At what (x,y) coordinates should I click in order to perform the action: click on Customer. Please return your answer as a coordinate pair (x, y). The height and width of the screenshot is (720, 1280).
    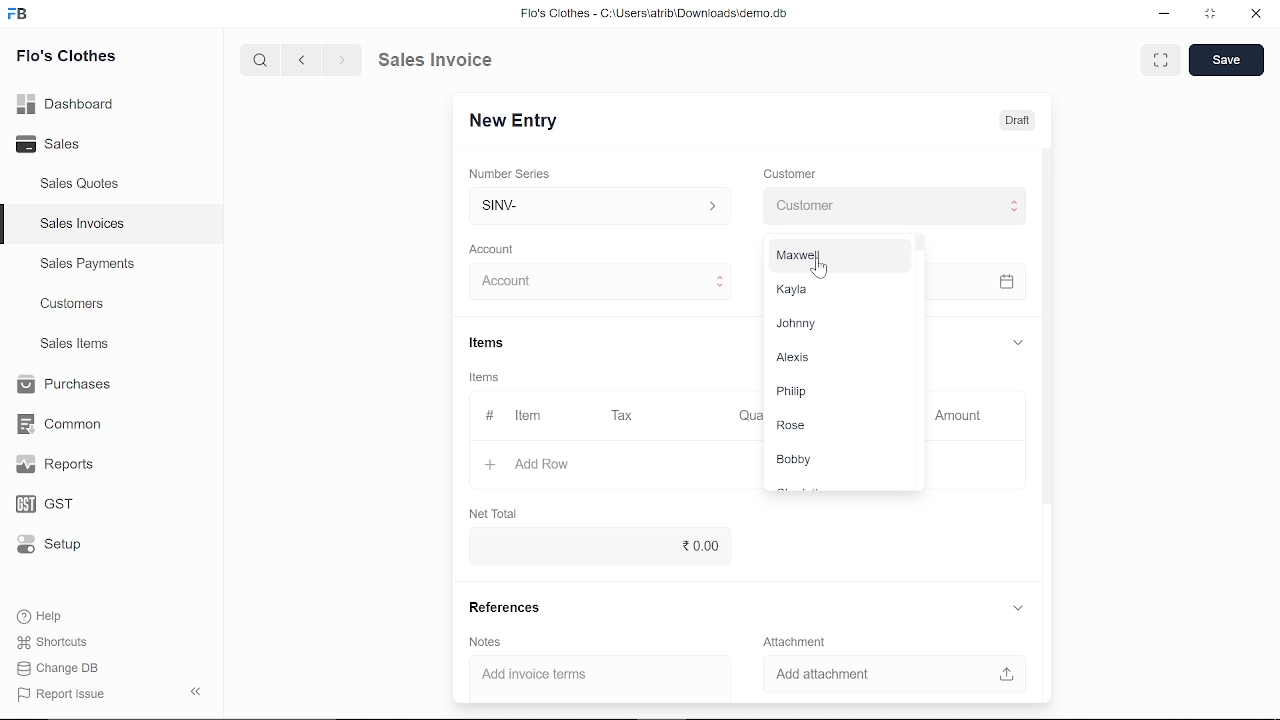
    Looking at the image, I should click on (792, 175).